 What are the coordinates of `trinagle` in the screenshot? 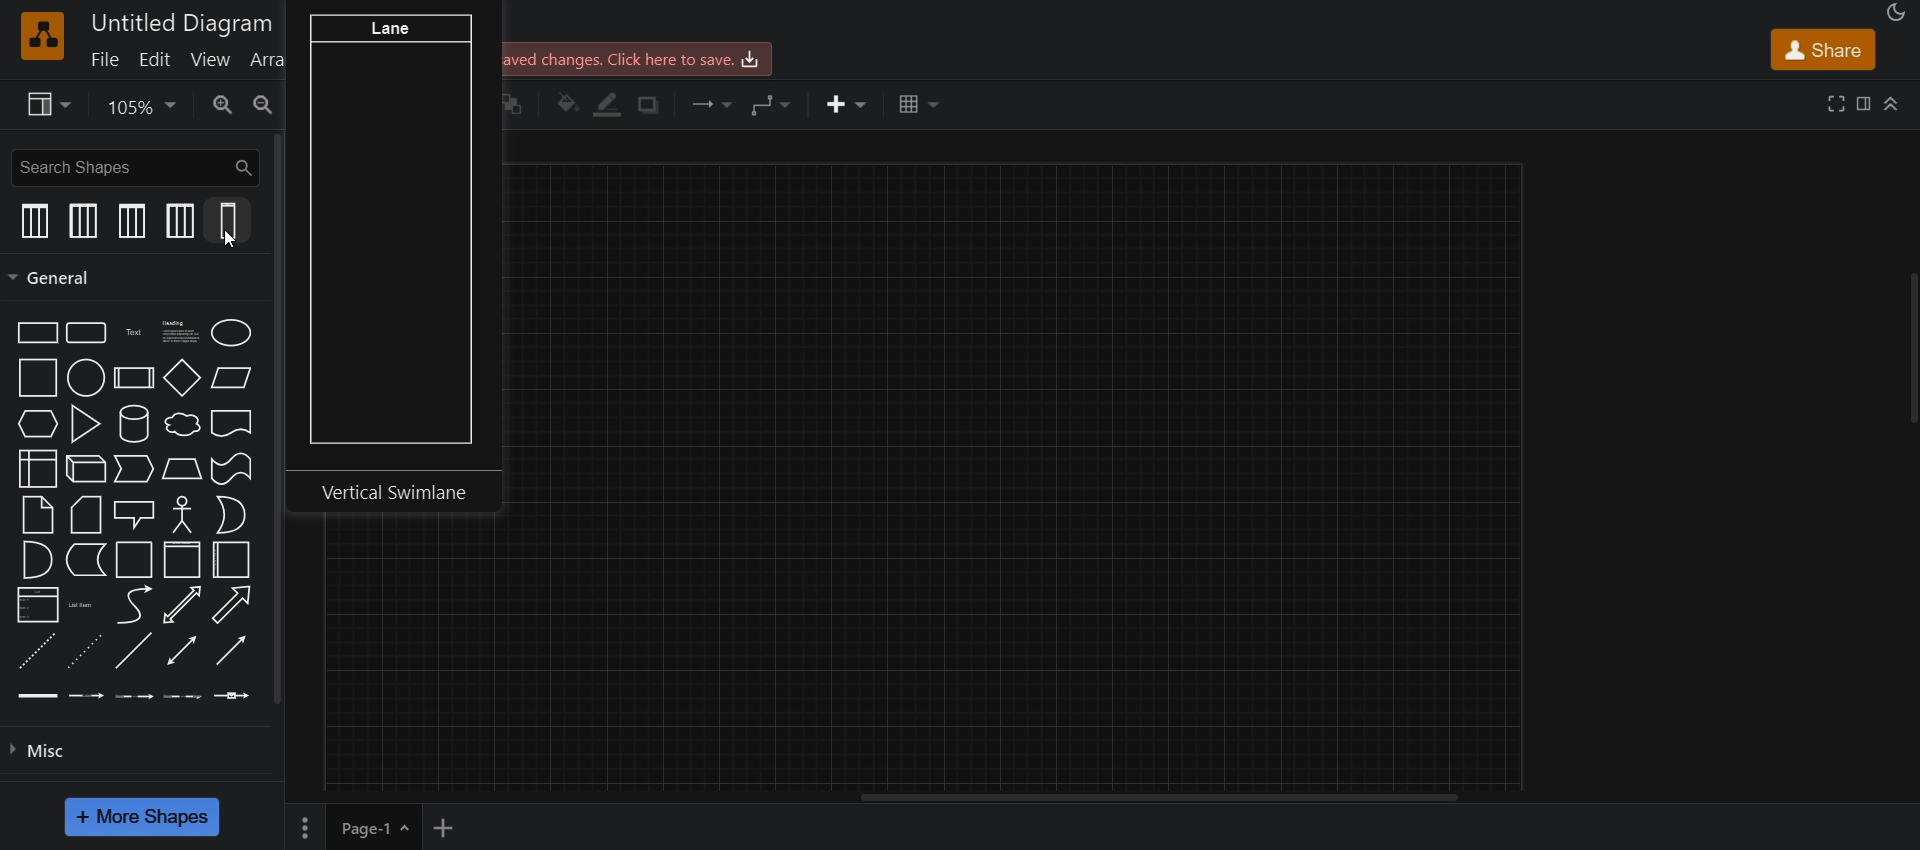 It's located at (87, 423).